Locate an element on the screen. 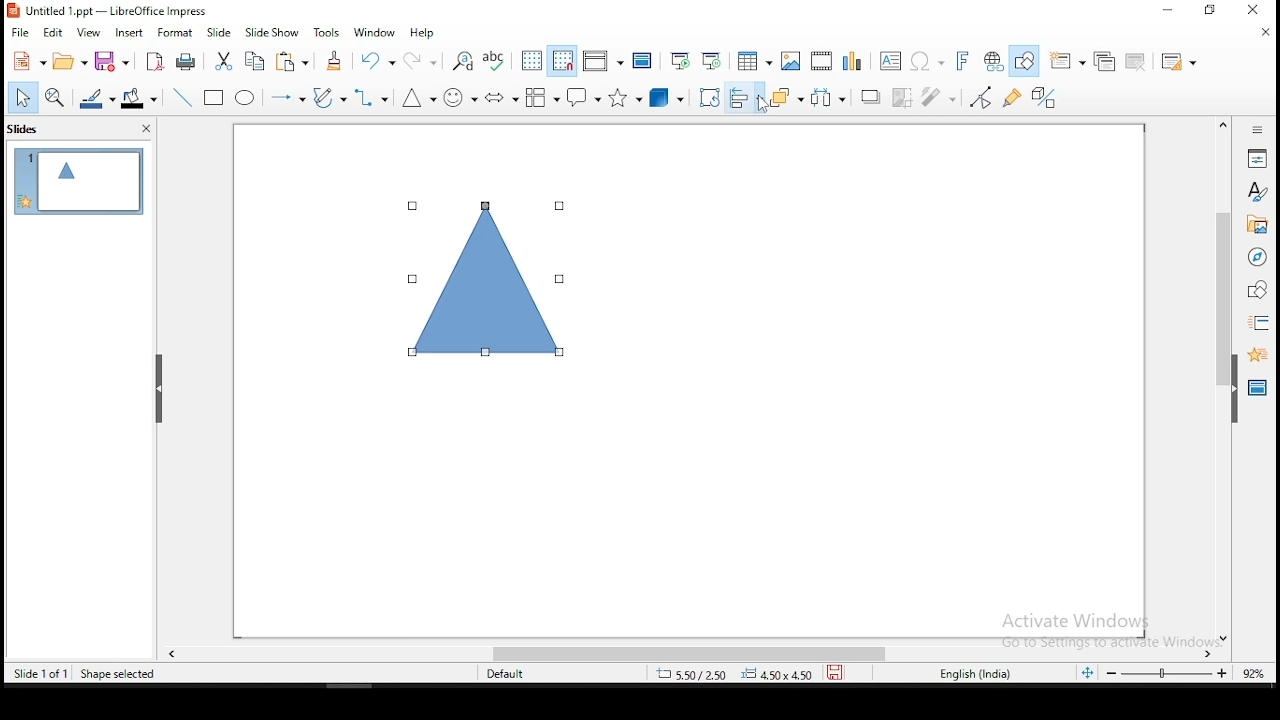 The width and height of the screenshot is (1280, 720). lines and arrows is located at coordinates (290, 99).